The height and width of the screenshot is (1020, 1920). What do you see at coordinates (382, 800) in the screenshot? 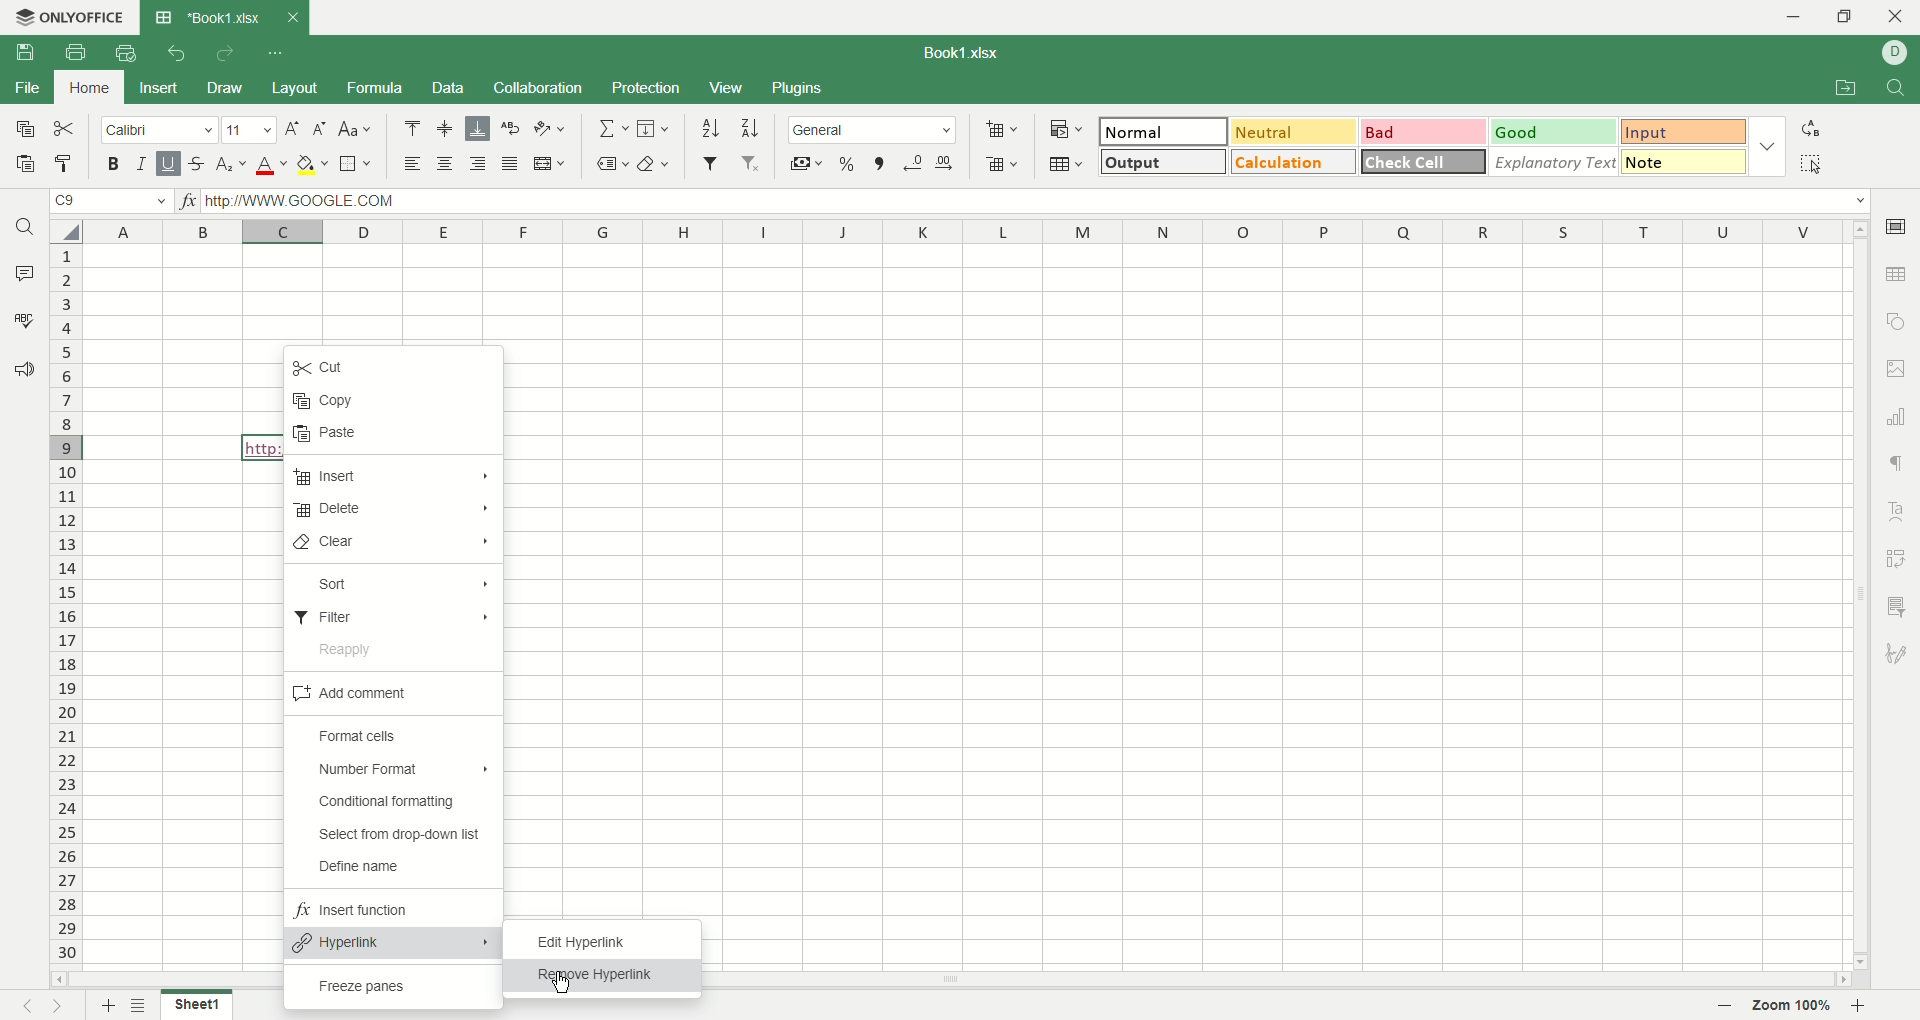
I see `conditional formatting` at bounding box center [382, 800].